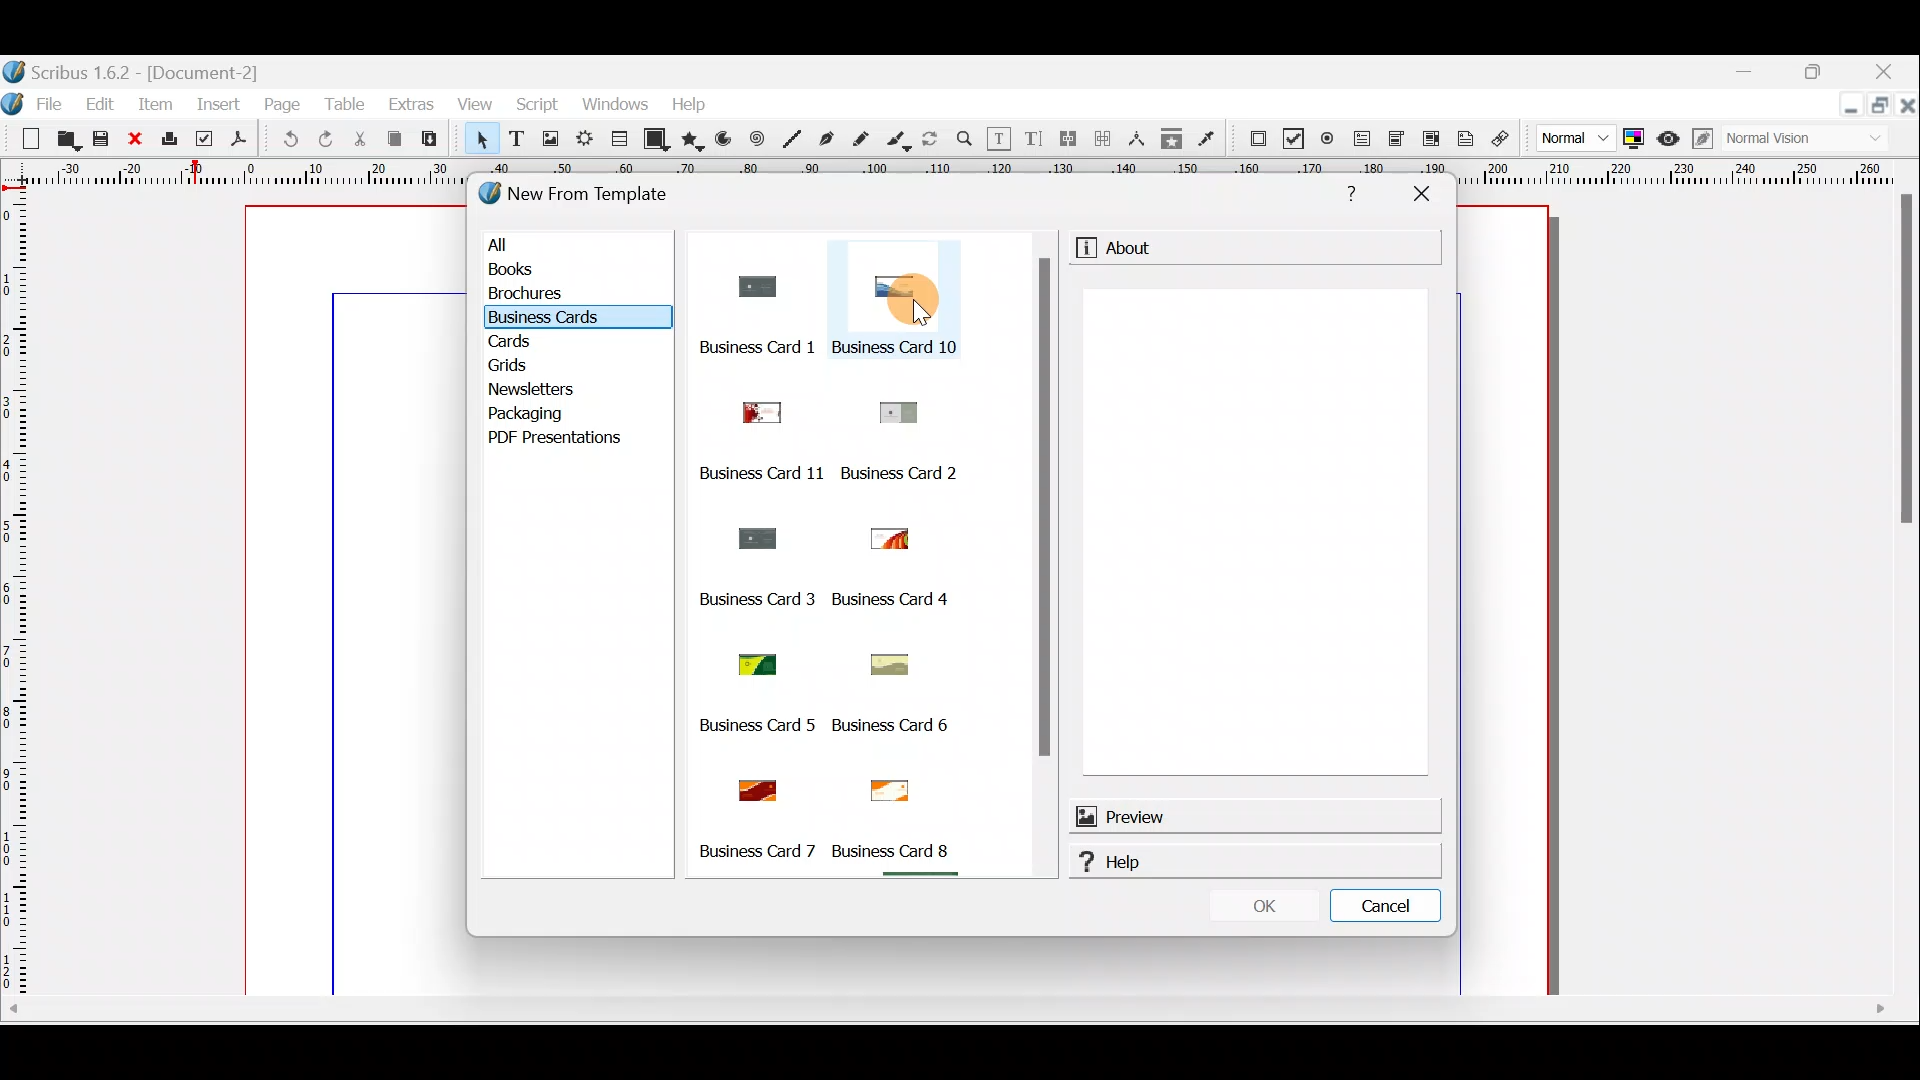  What do you see at coordinates (1423, 200) in the screenshot?
I see `Close` at bounding box center [1423, 200].